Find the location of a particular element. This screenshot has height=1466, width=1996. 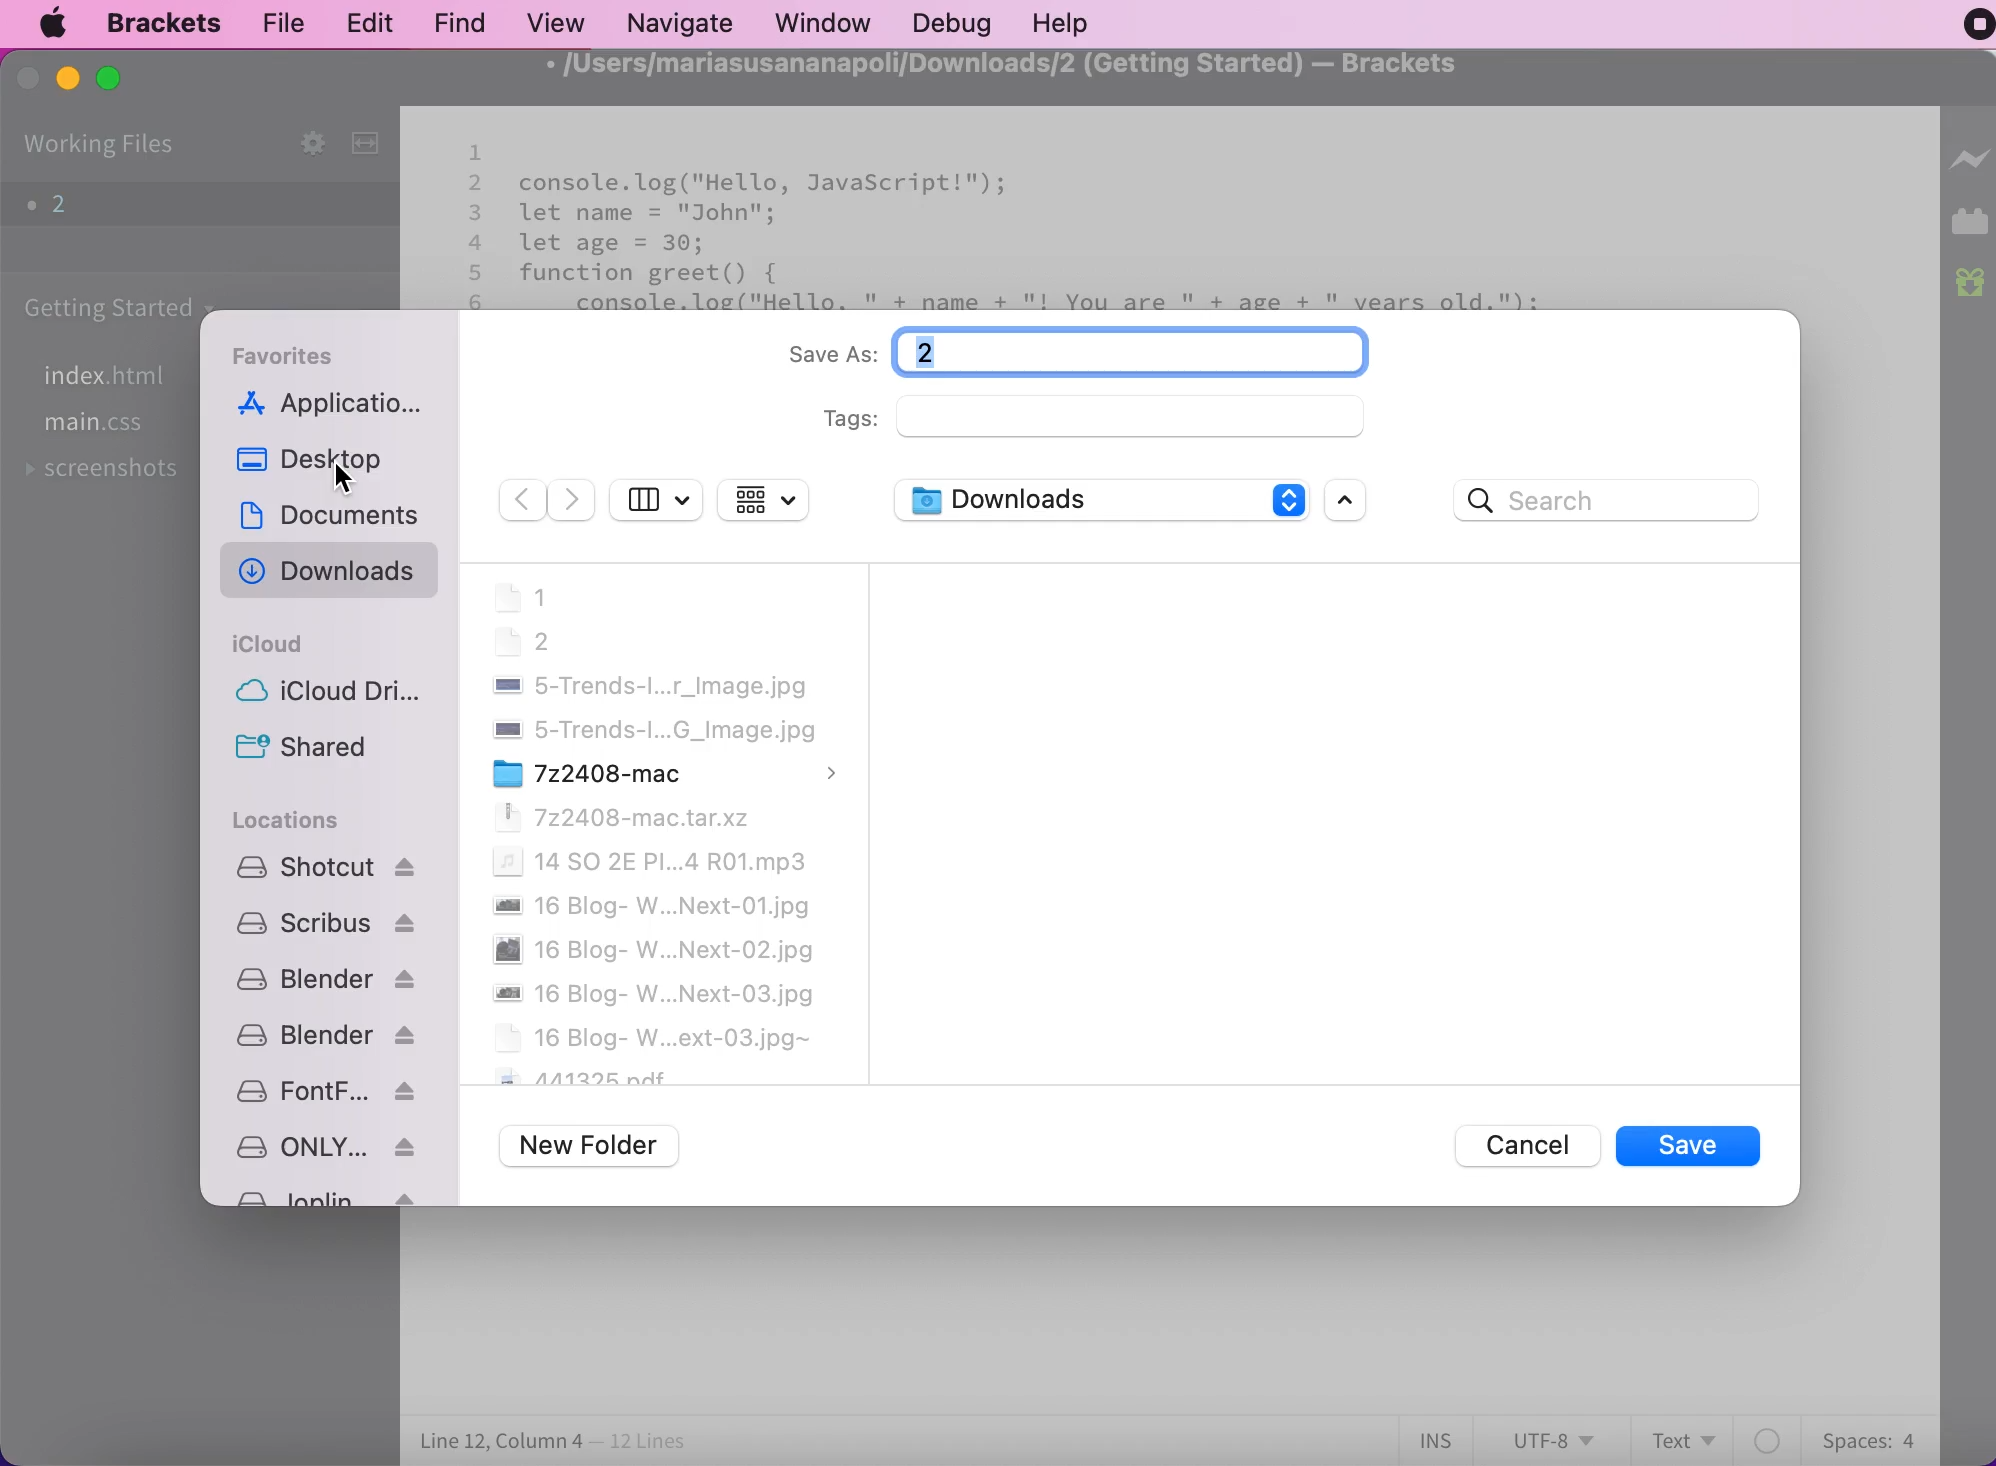

shared is located at coordinates (324, 750).